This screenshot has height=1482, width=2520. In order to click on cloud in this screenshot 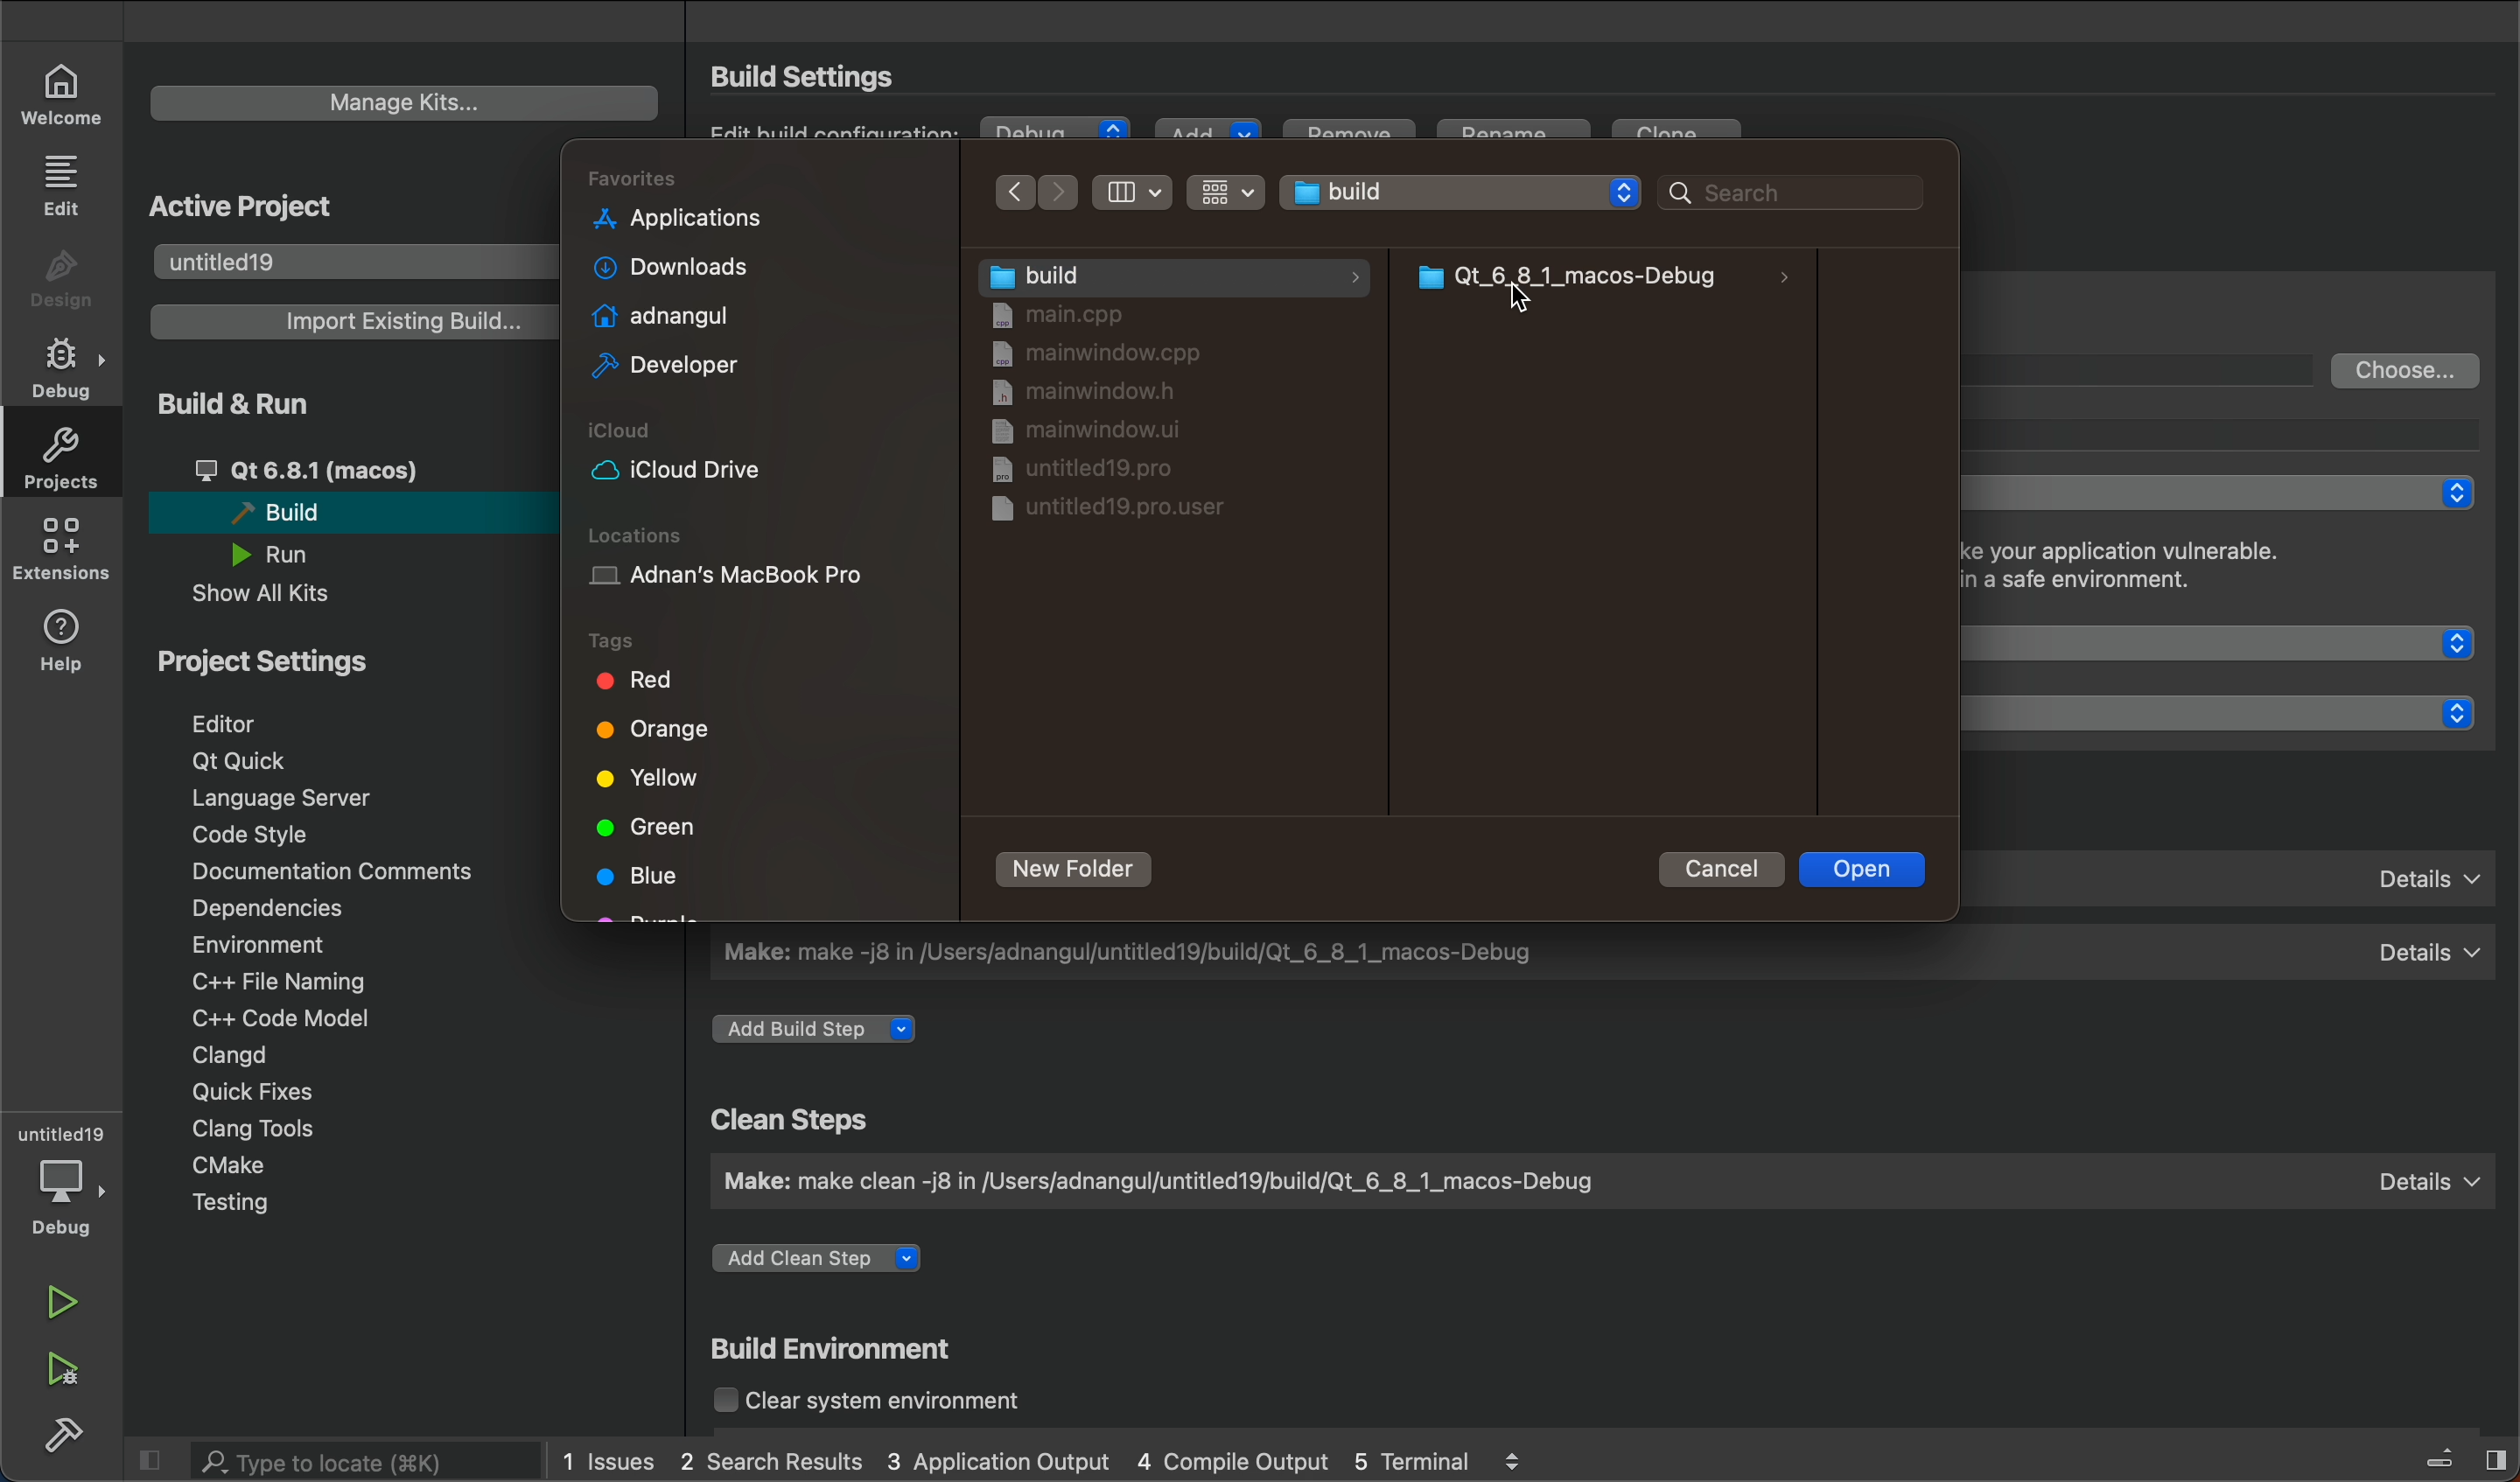, I will do `click(757, 454)`.